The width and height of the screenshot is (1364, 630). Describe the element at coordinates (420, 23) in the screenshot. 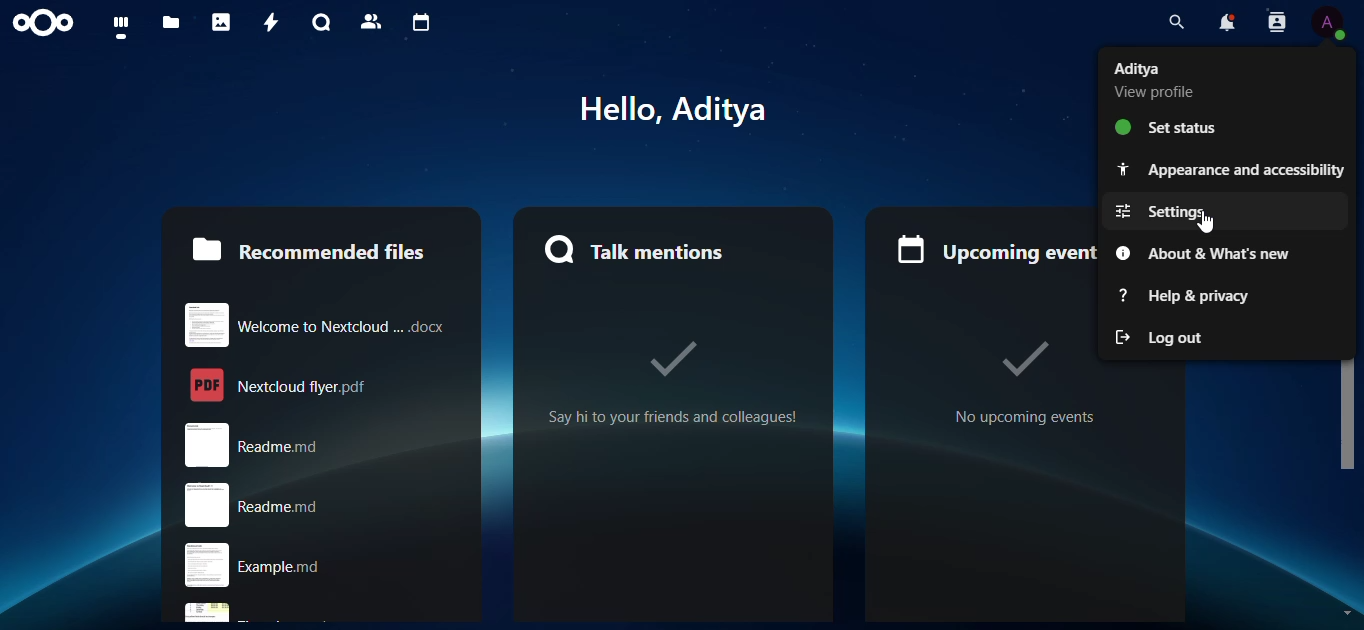

I see `calendar` at that location.